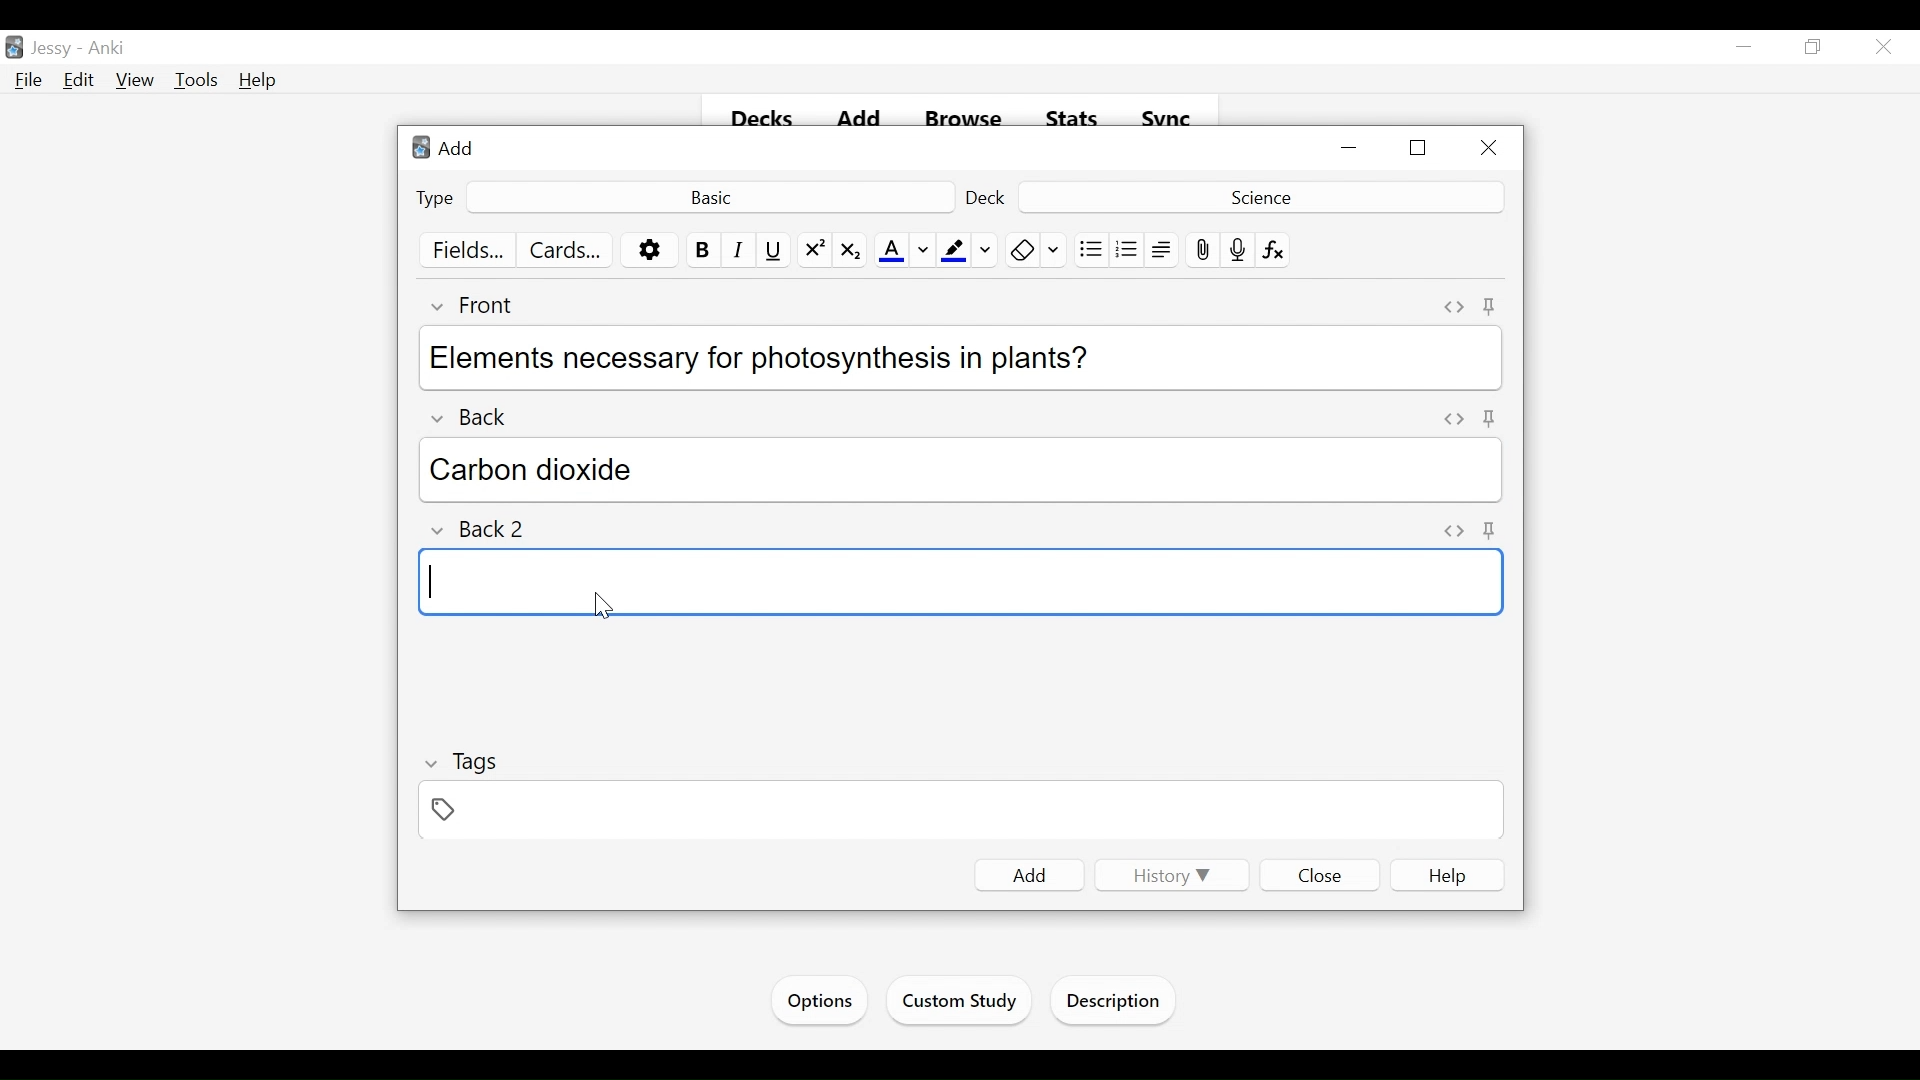 This screenshot has width=1920, height=1080. I want to click on Toggle HTML Editor, so click(1454, 307).